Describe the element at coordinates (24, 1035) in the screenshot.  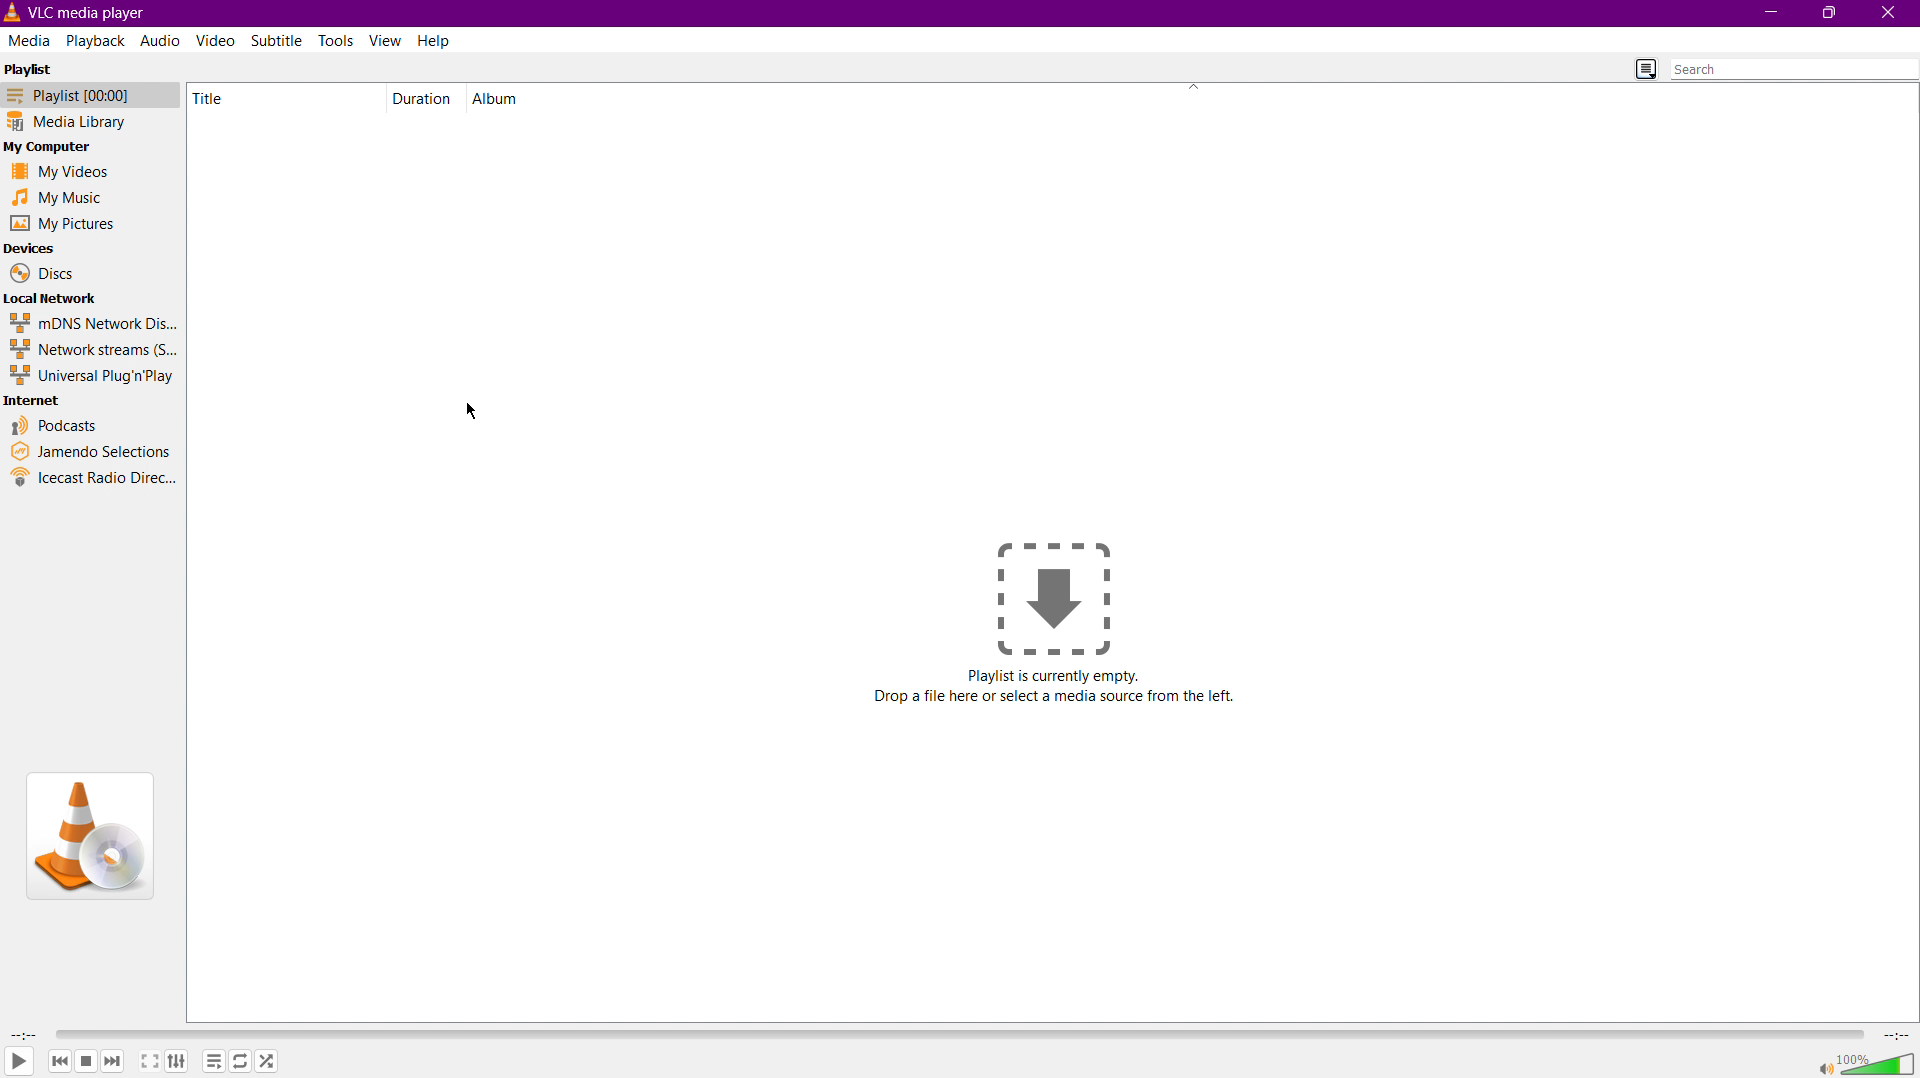
I see `--:--` at that location.